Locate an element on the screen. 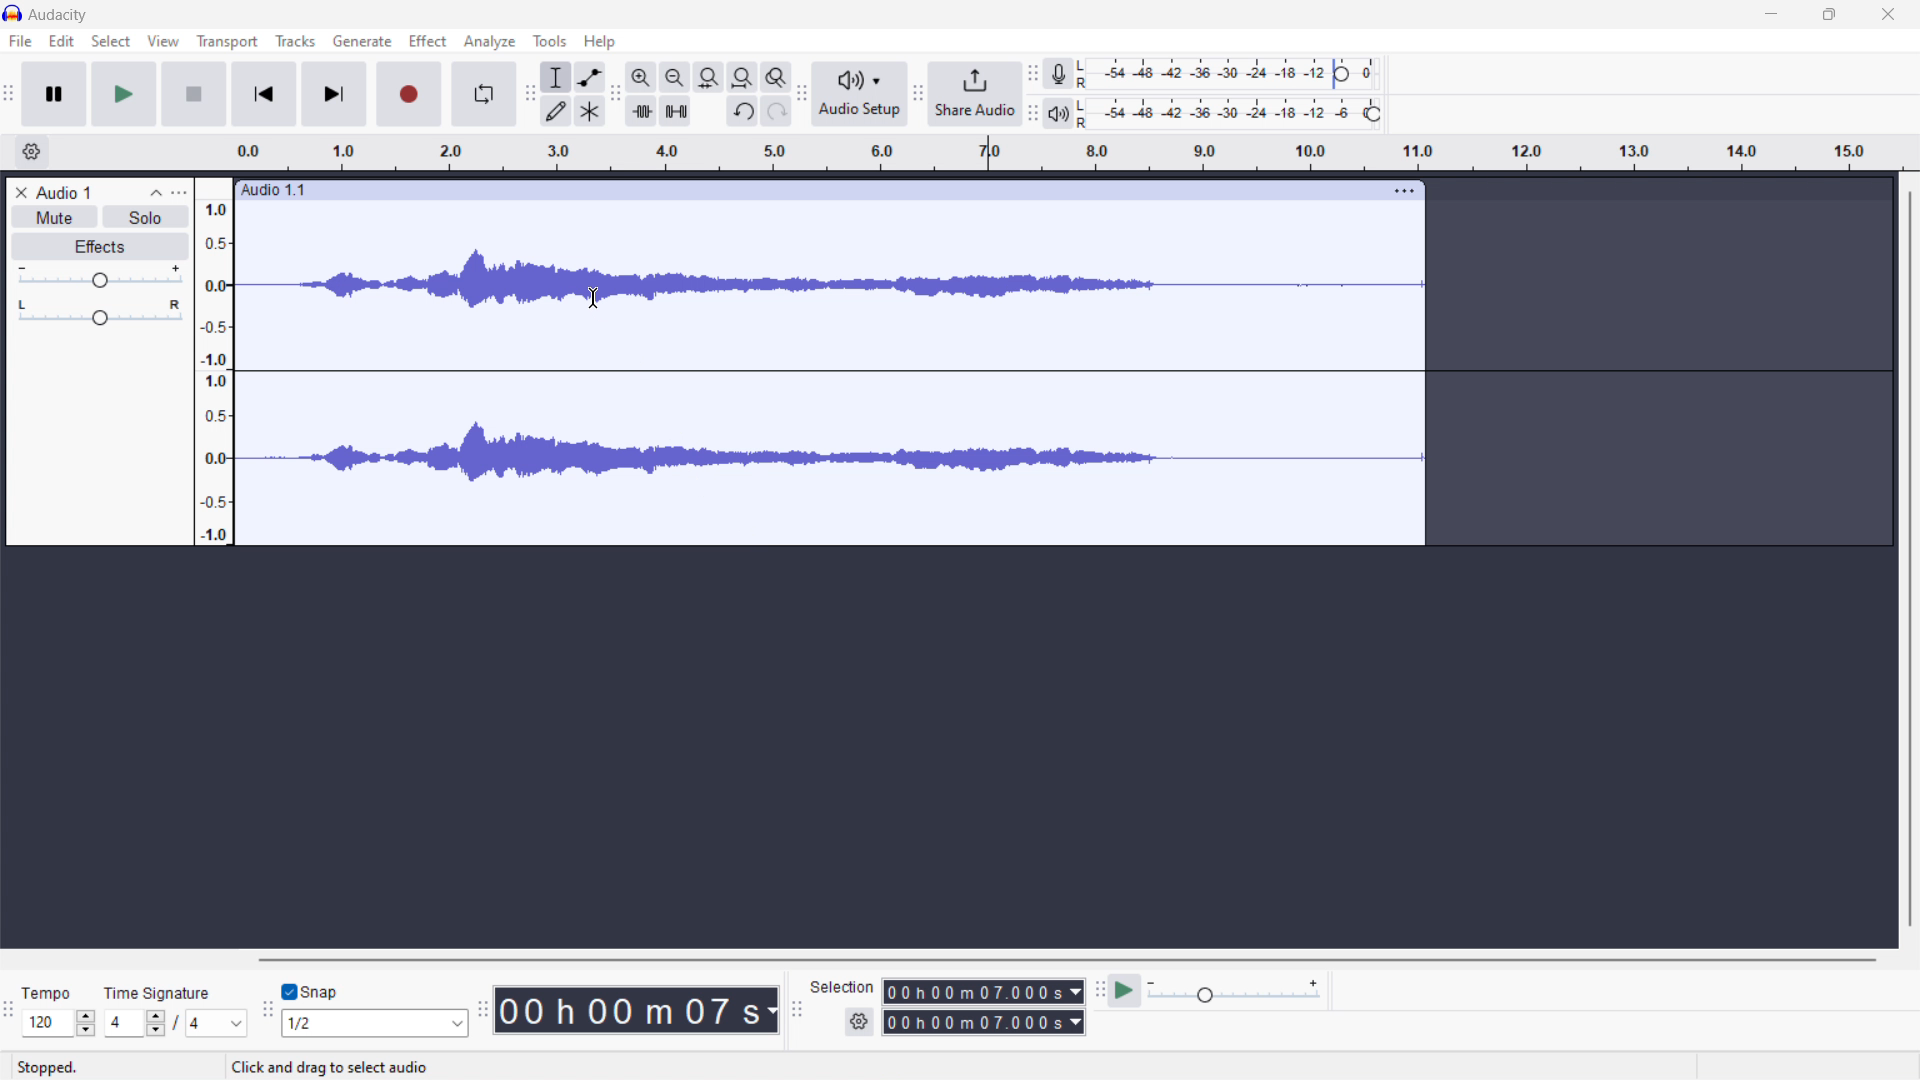  fill selection to width is located at coordinates (709, 76).